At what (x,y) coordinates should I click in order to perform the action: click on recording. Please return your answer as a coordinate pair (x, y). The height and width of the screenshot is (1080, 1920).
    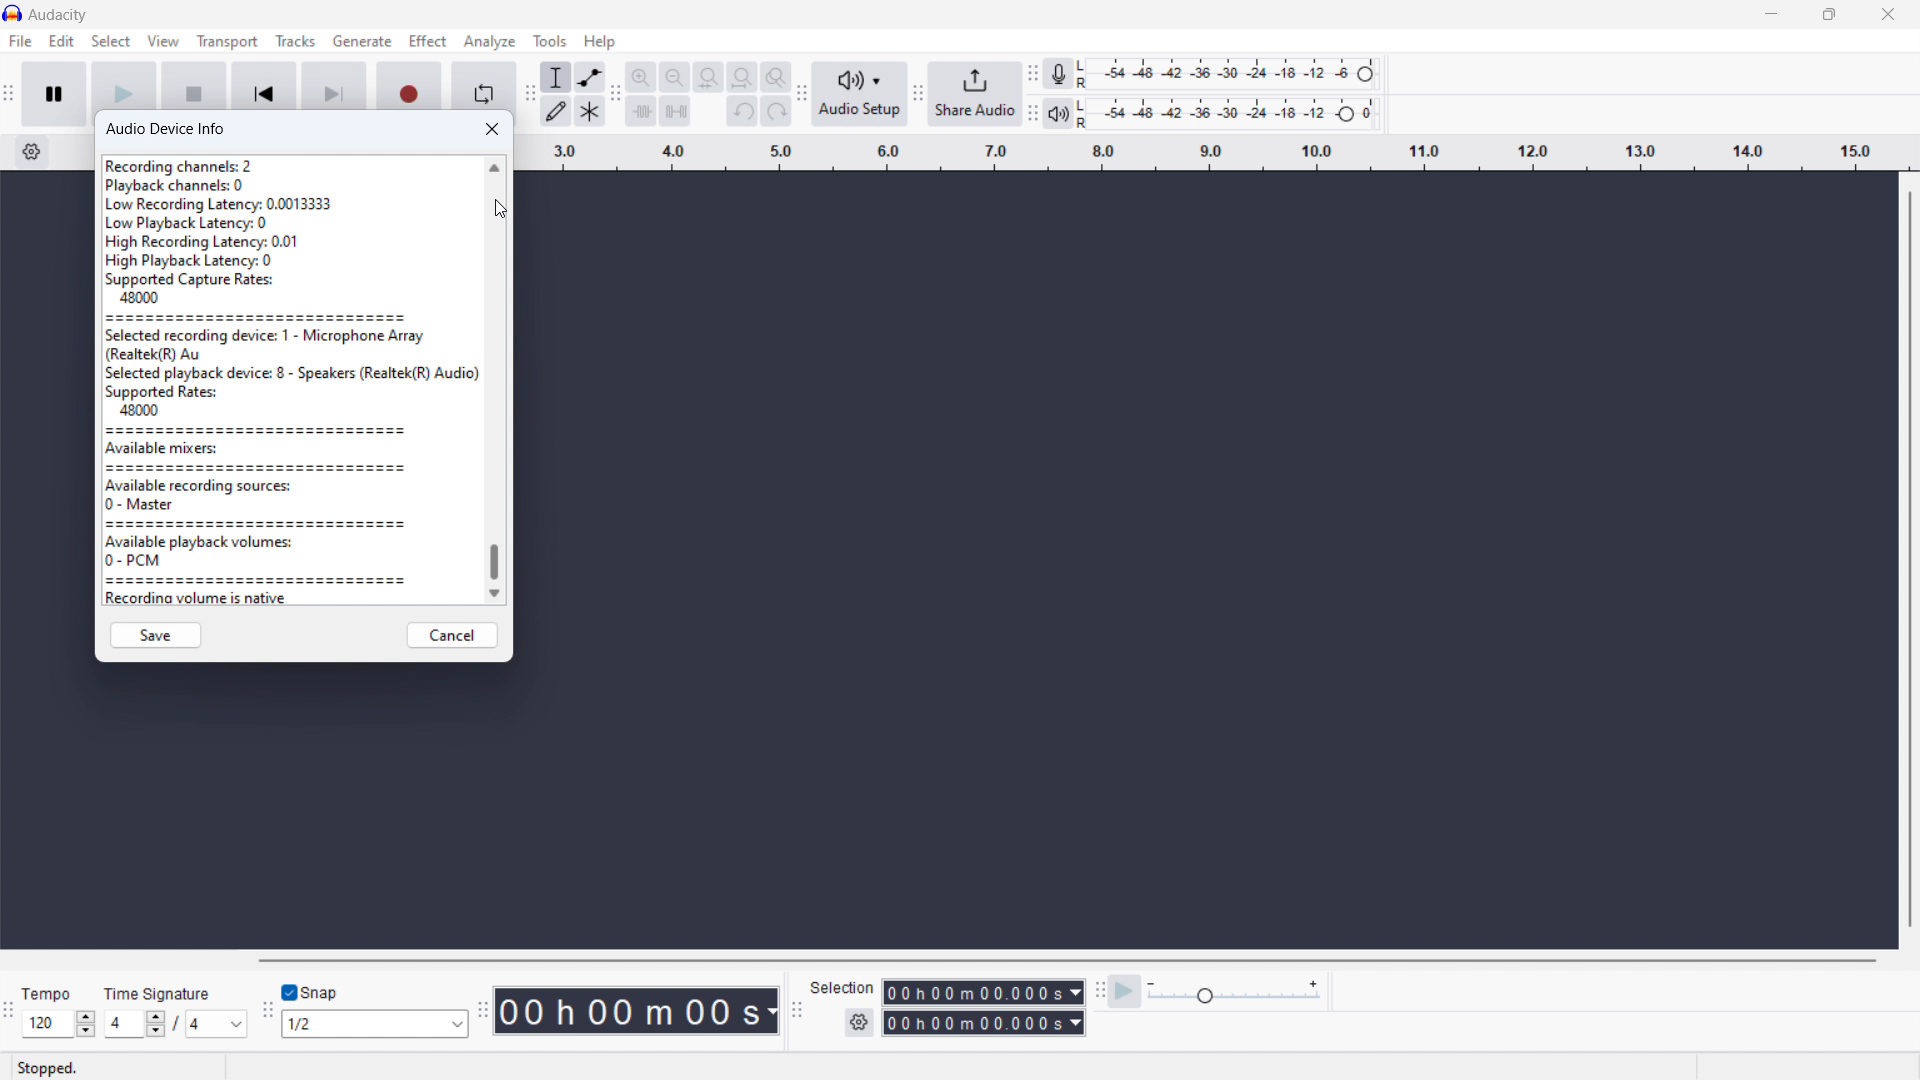
    Looking at the image, I should click on (409, 86).